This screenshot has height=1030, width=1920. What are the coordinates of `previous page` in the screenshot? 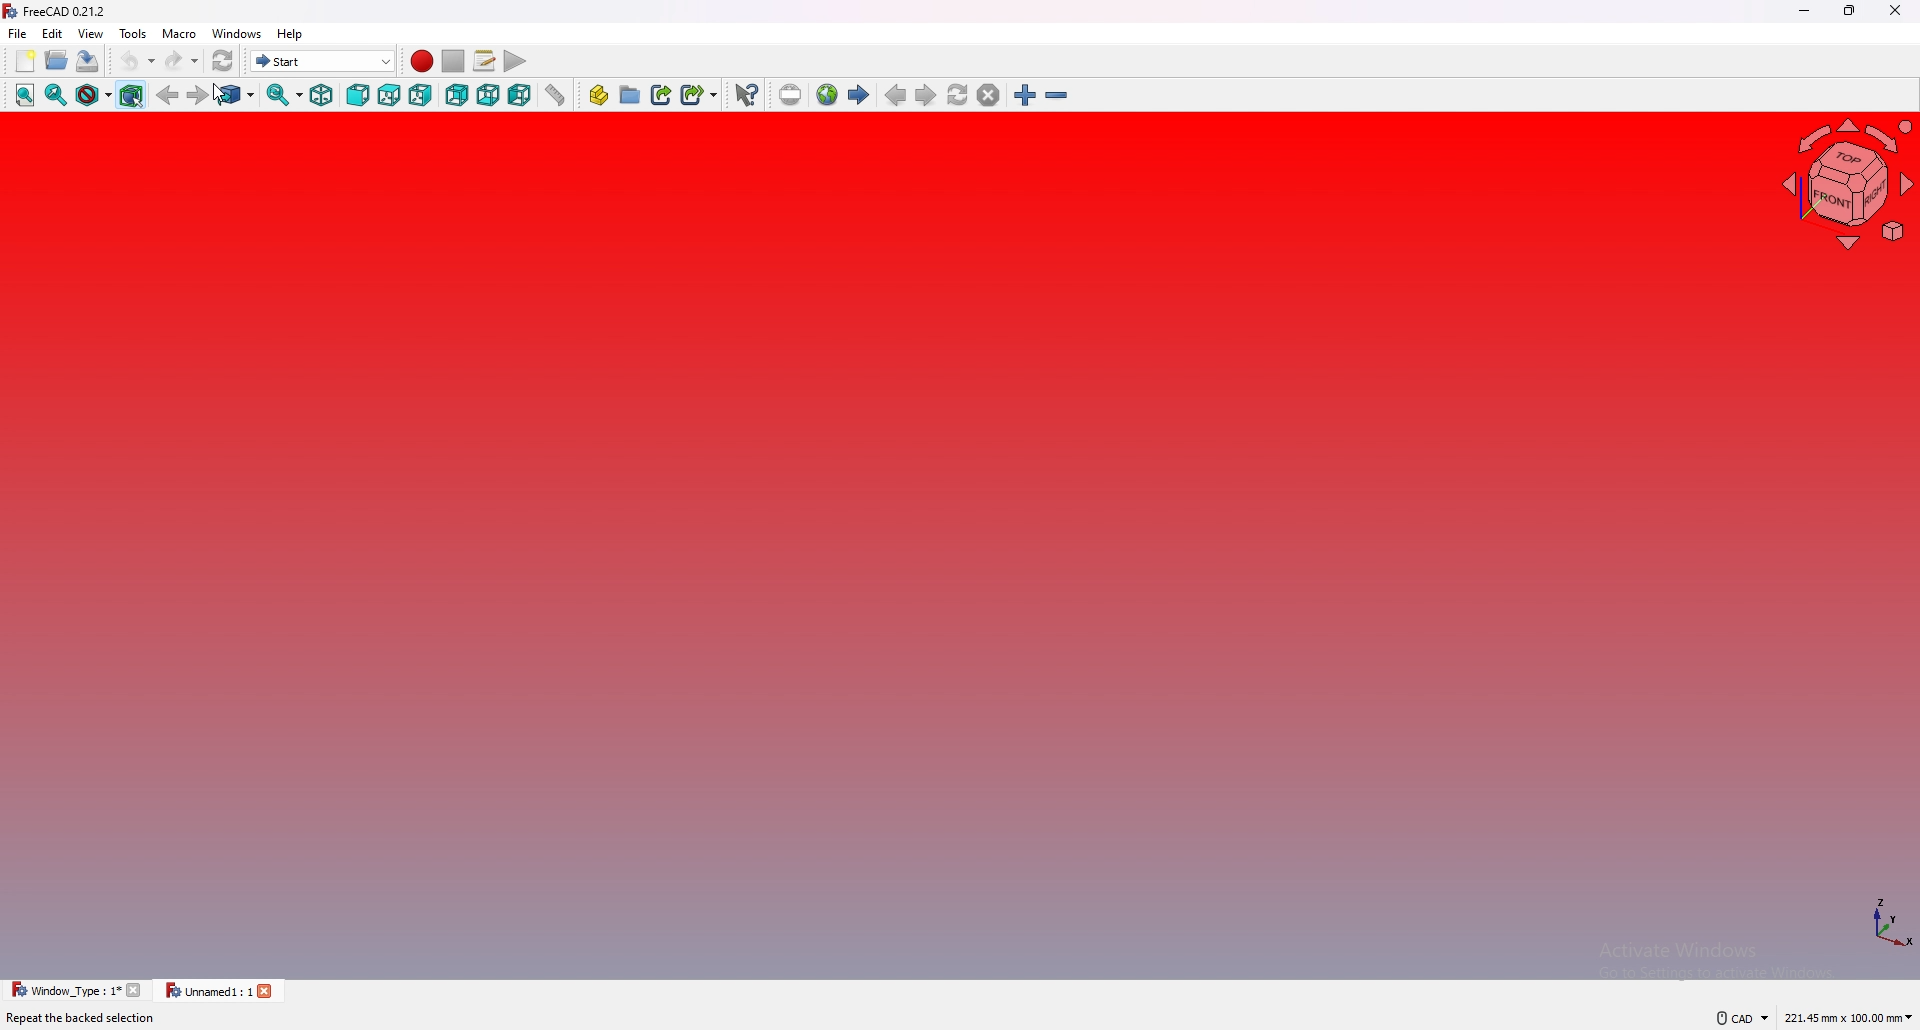 It's located at (897, 96).